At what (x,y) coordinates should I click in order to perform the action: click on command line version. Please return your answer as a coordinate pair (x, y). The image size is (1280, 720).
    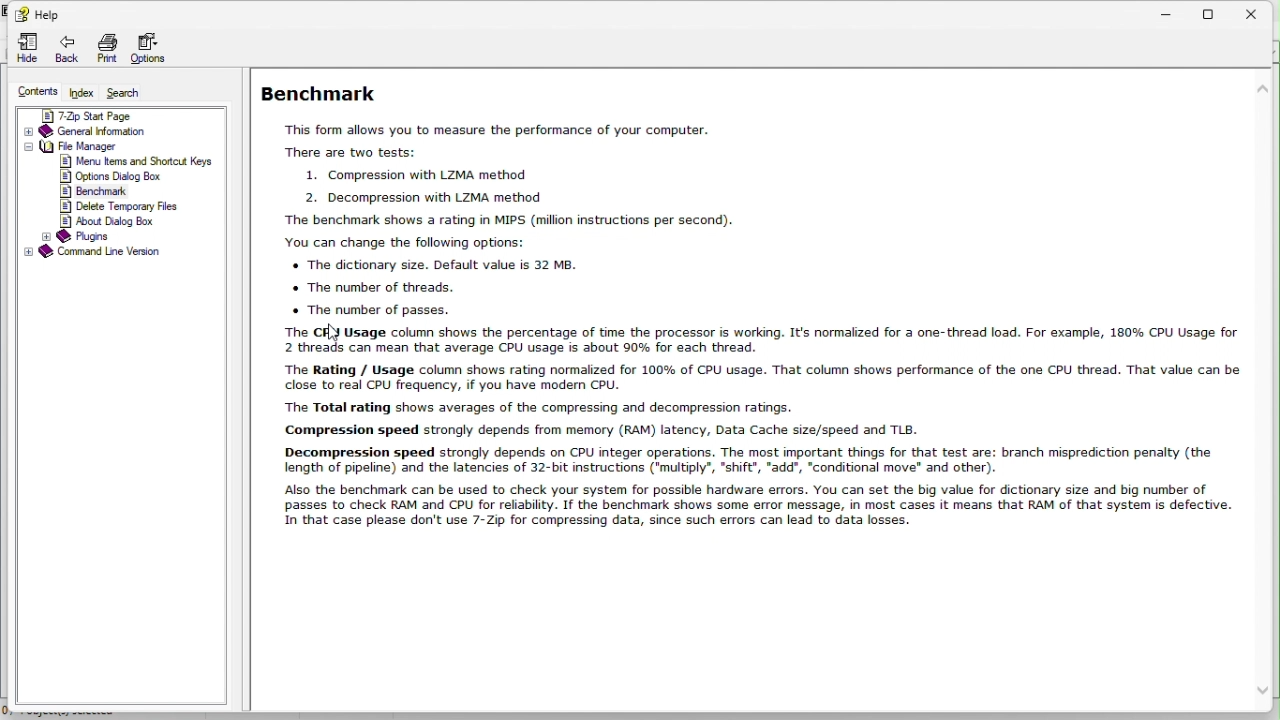
    Looking at the image, I should click on (121, 253).